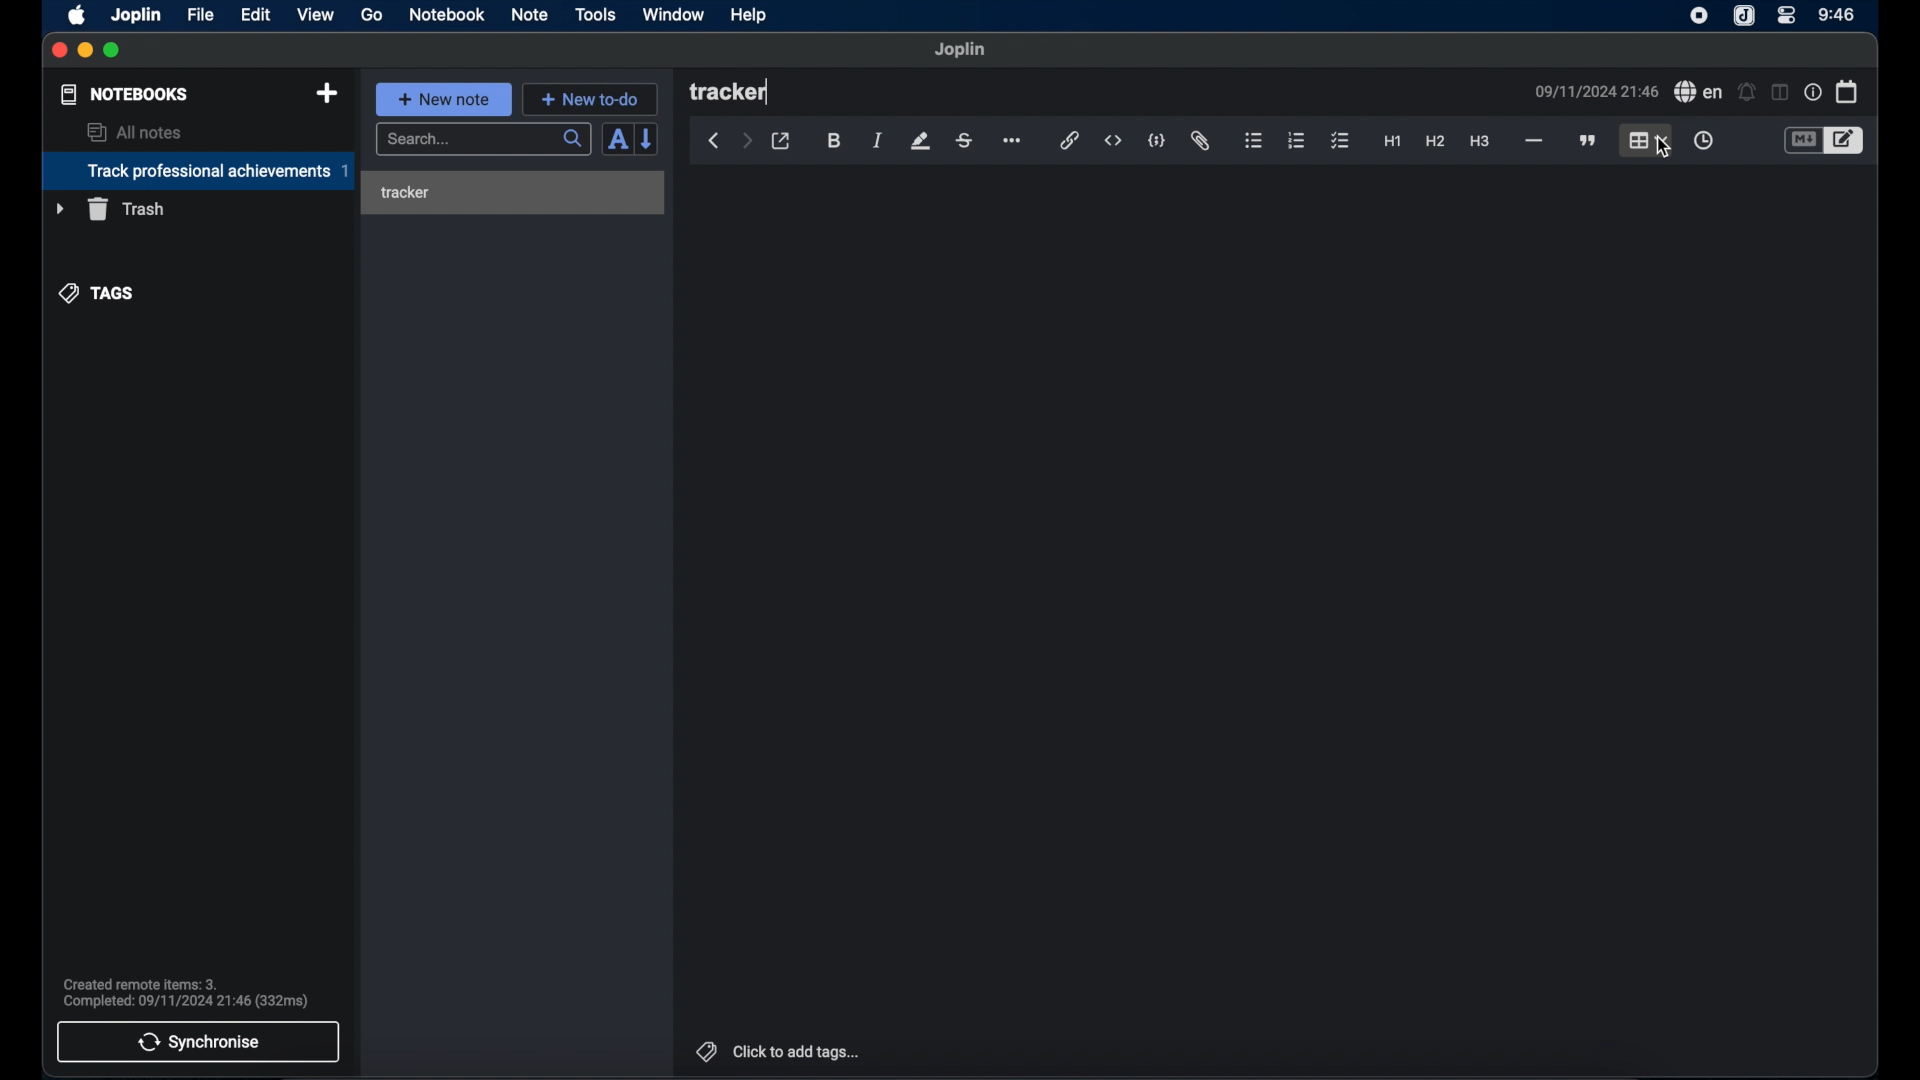  Describe the element at coordinates (1158, 140) in the screenshot. I see `code` at that location.